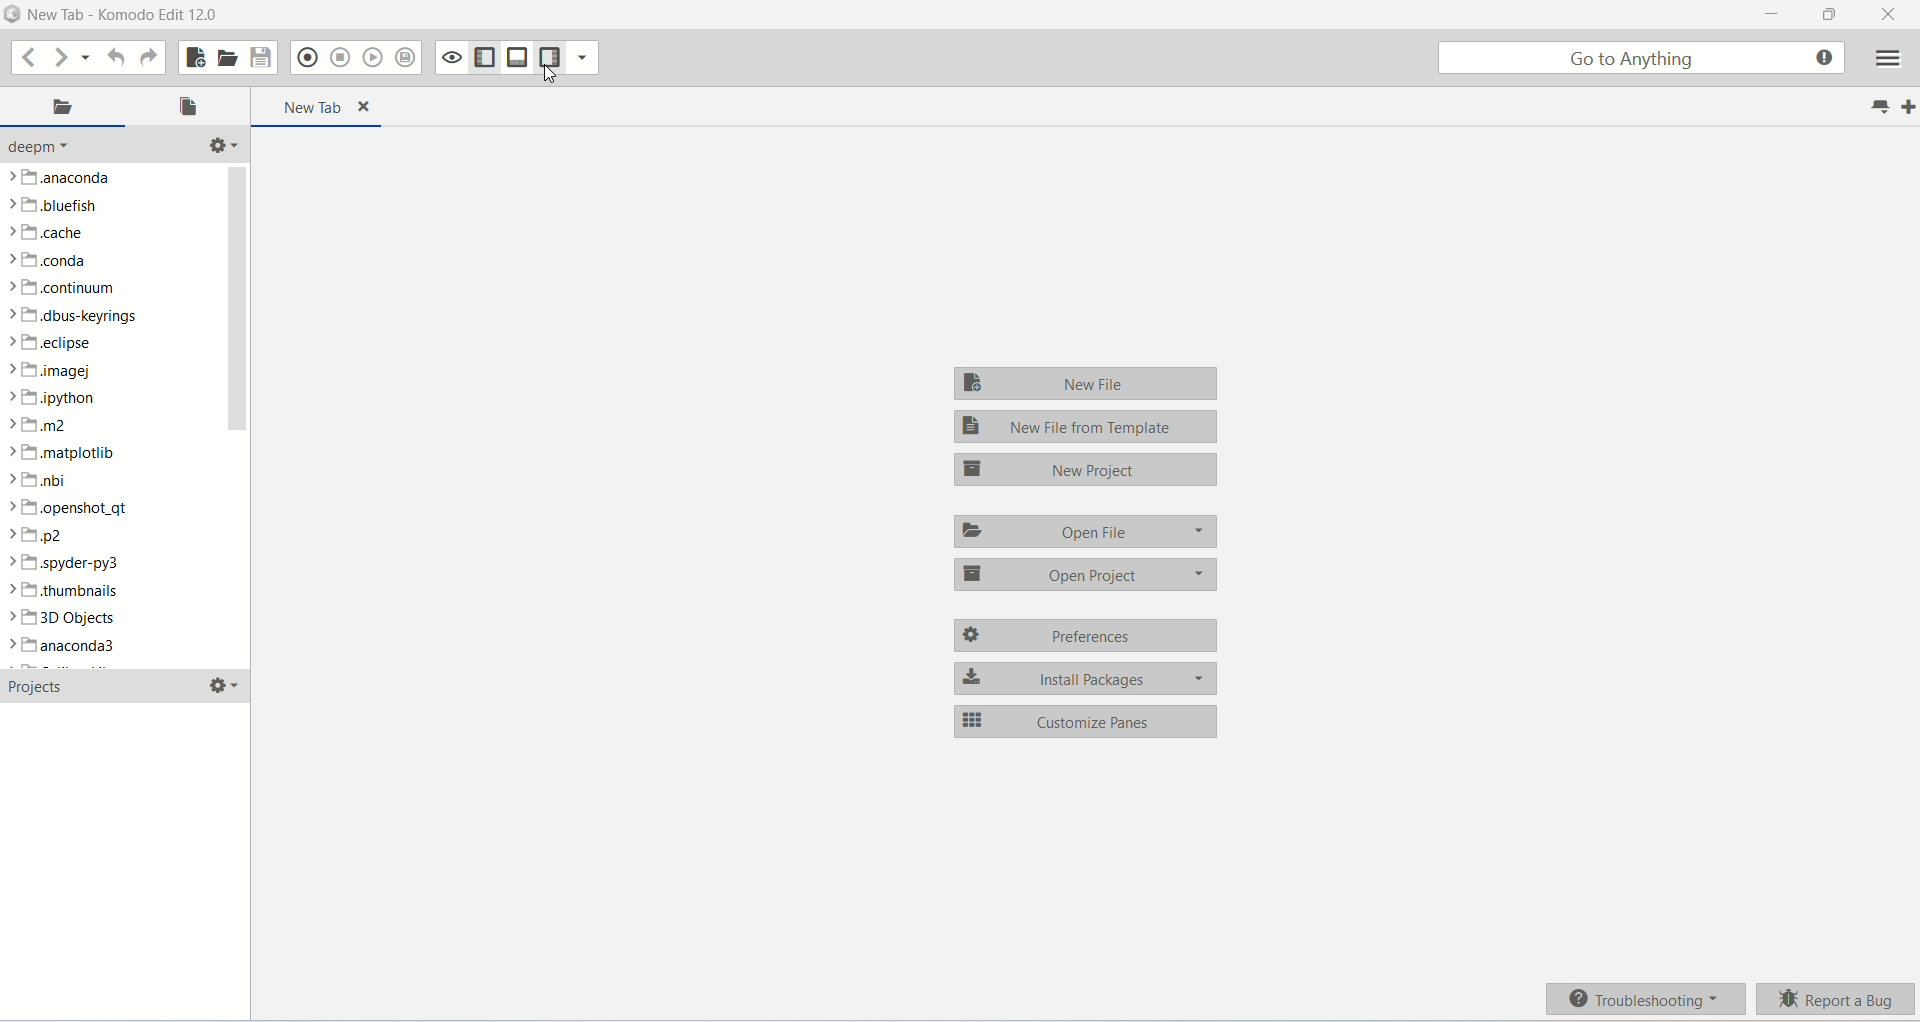 Image resolution: width=1920 pixels, height=1022 pixels. What do you see at coordinates (65, 452) in the screenshot?
I see `matplotlib` at bounding box center [65, 452].